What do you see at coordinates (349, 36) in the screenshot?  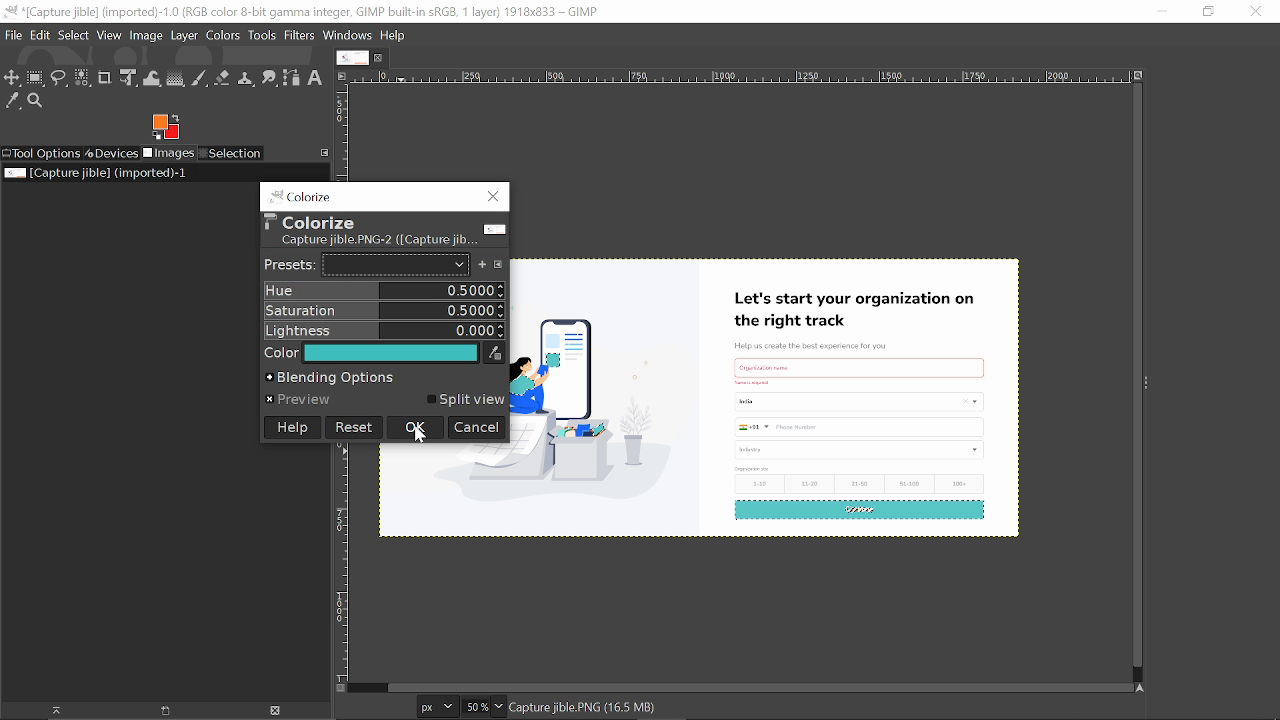 I see `Windows` at bounding box center [349, 36].